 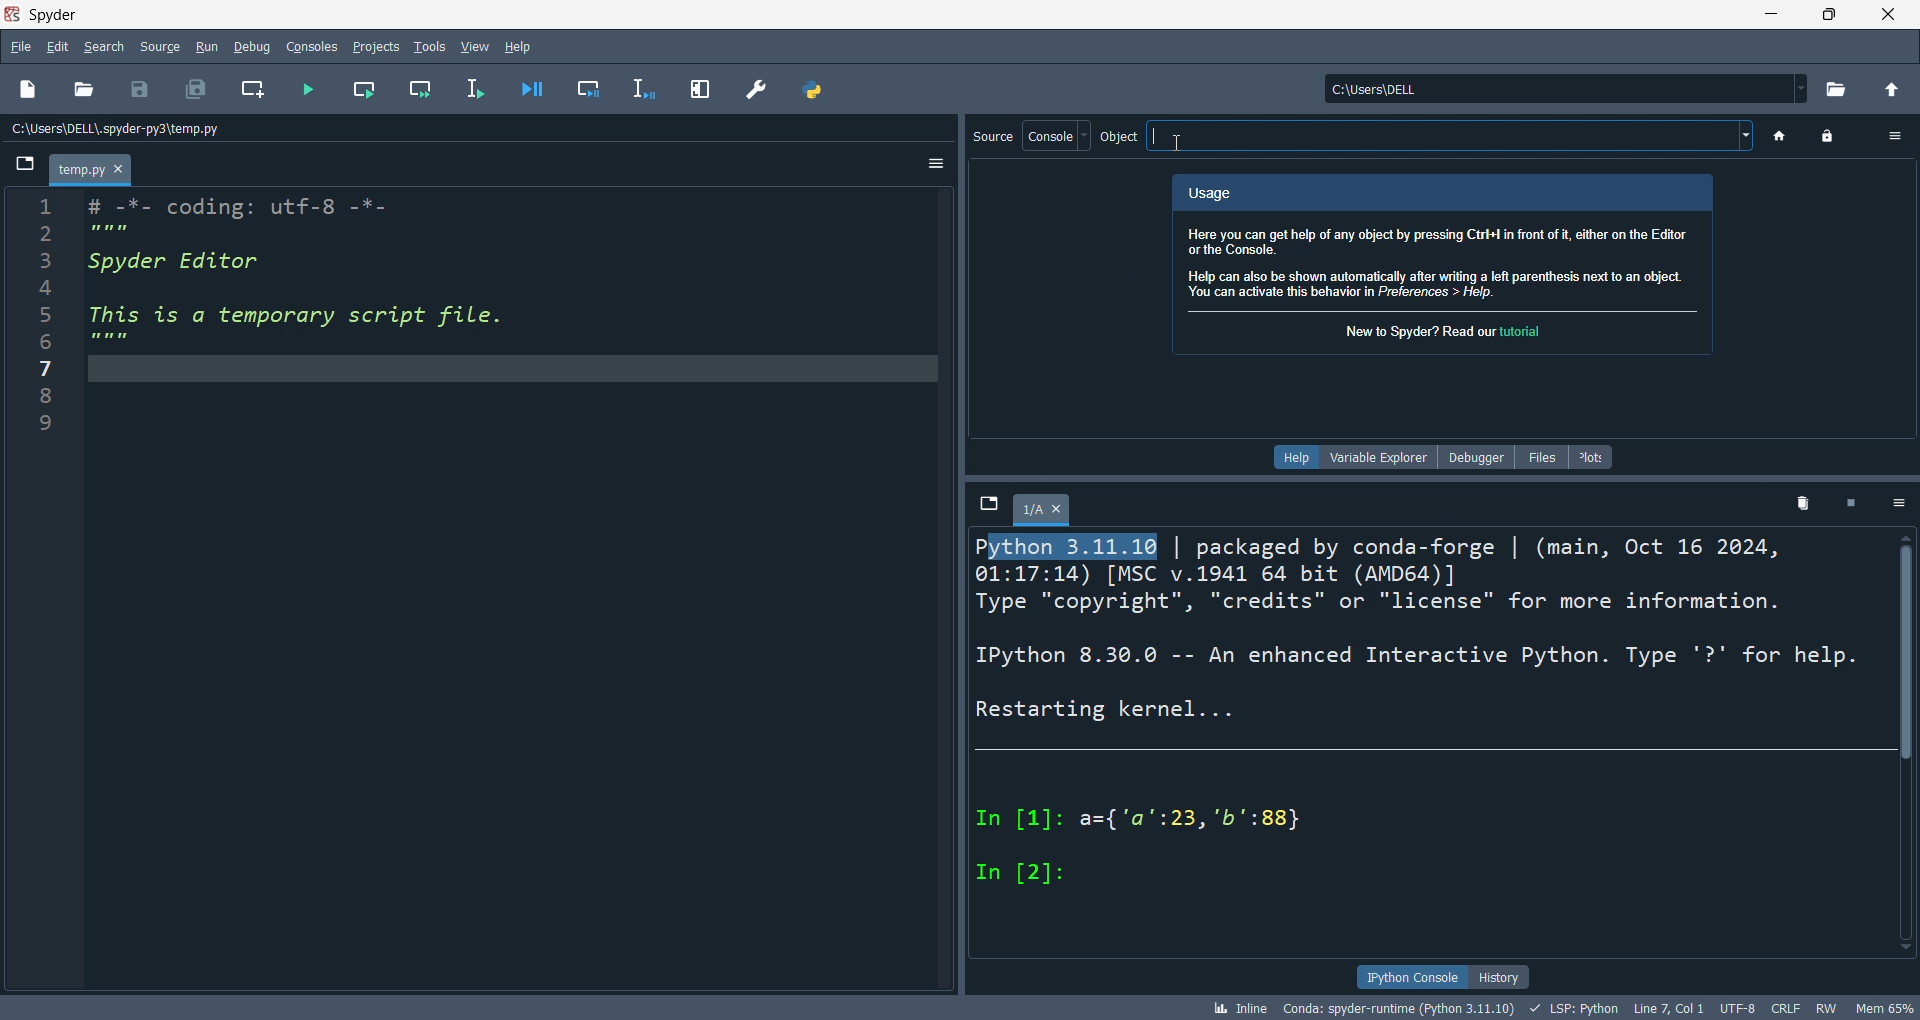 I want to click on edit, so click(x=53, y=46).